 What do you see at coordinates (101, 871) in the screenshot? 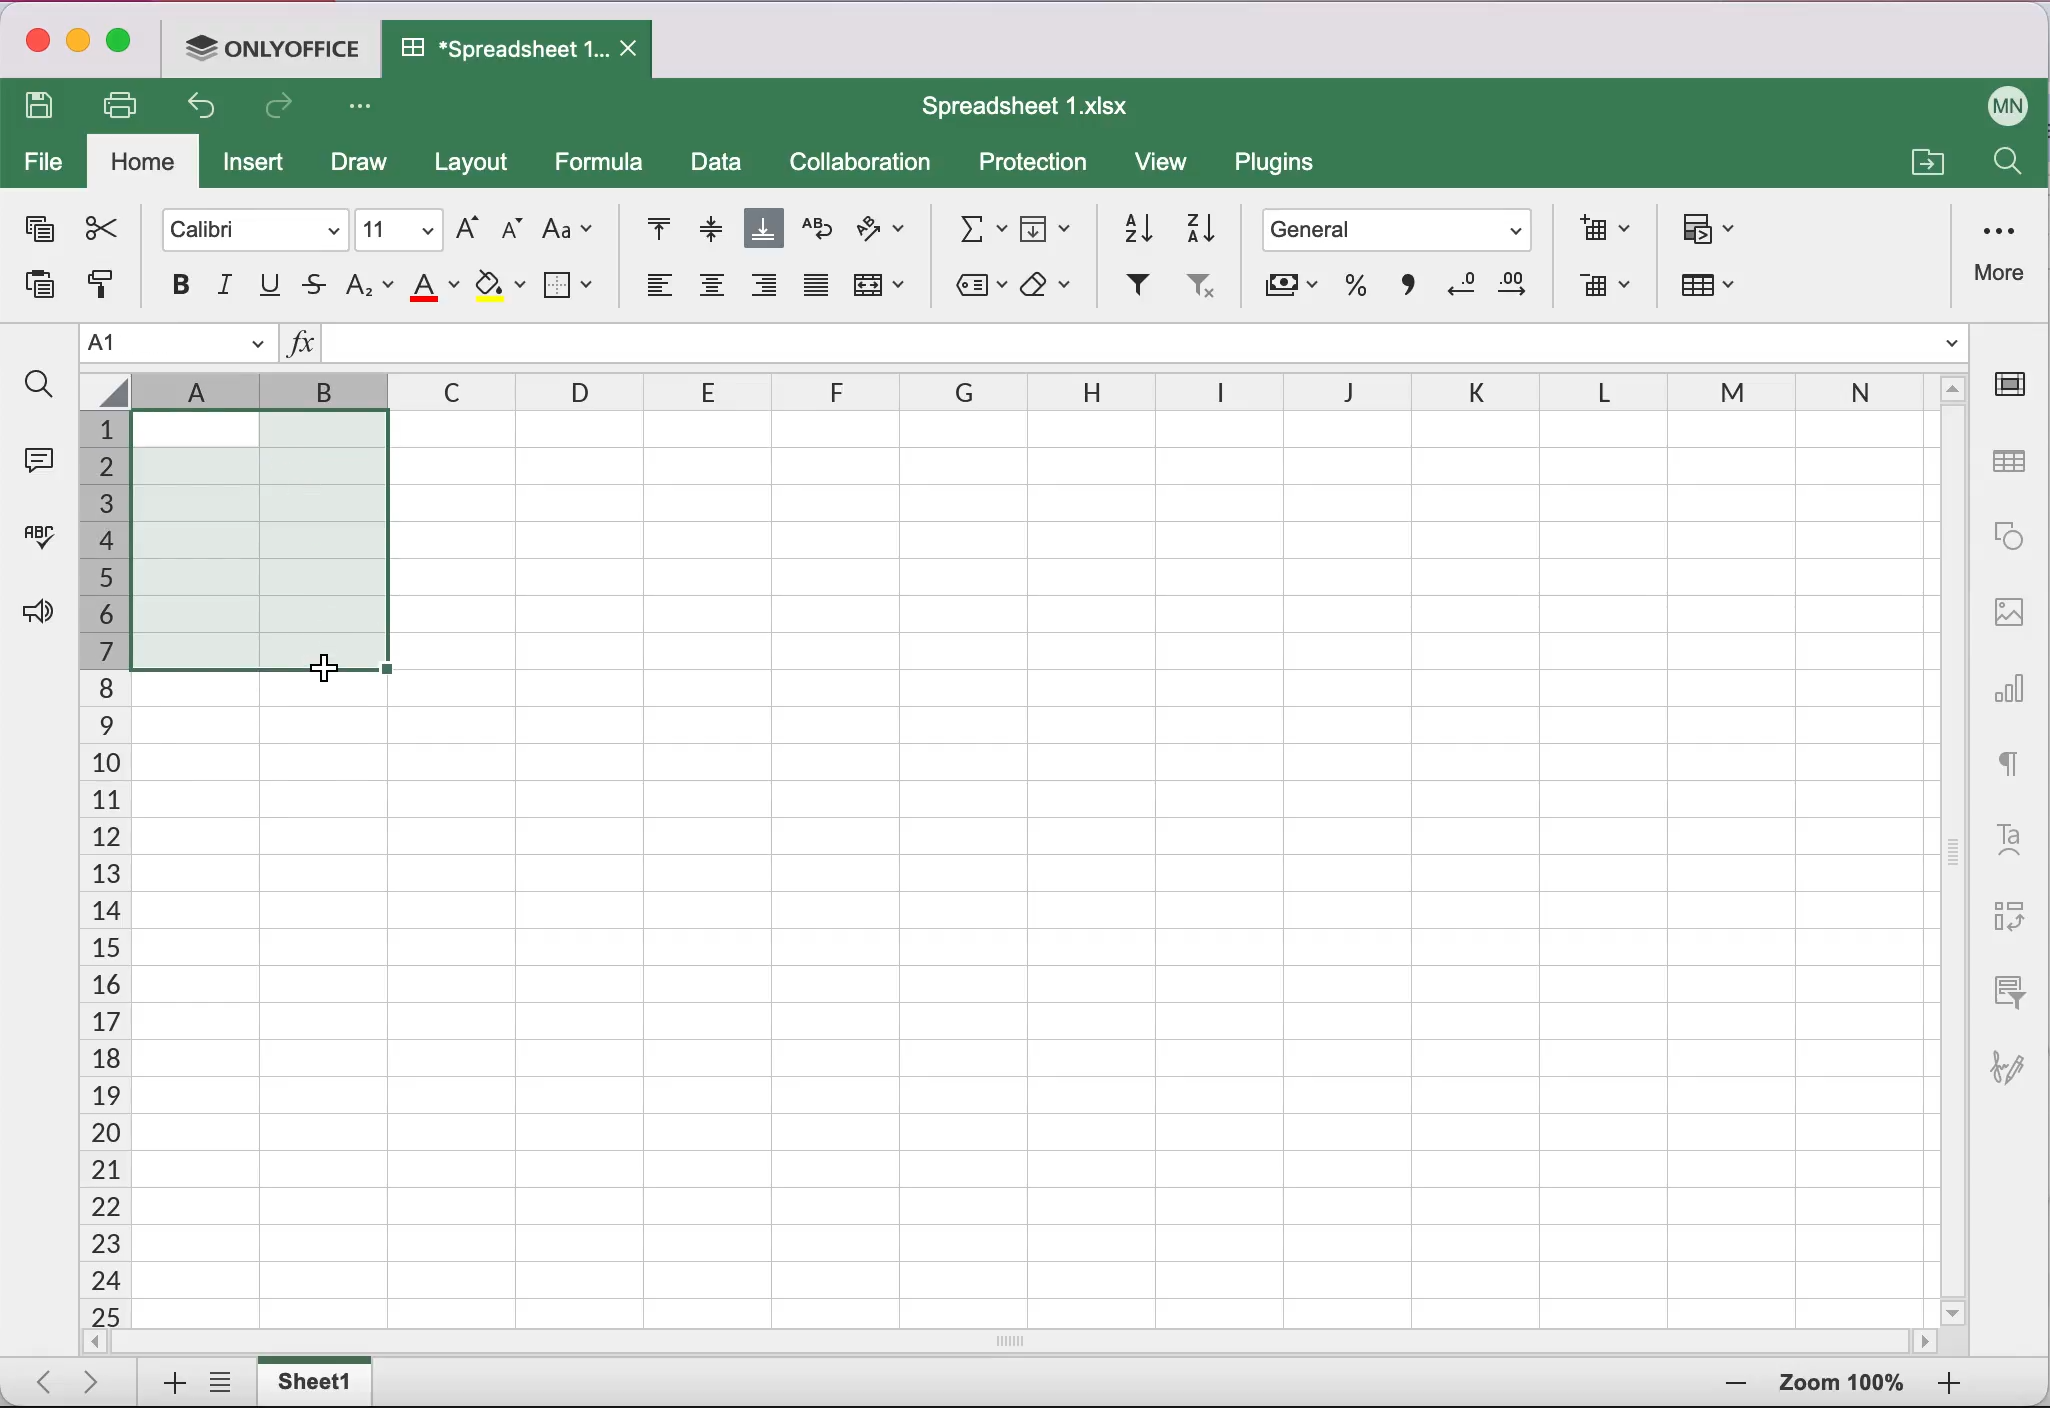
I see `number of cells` at bounding box center [101, 871].